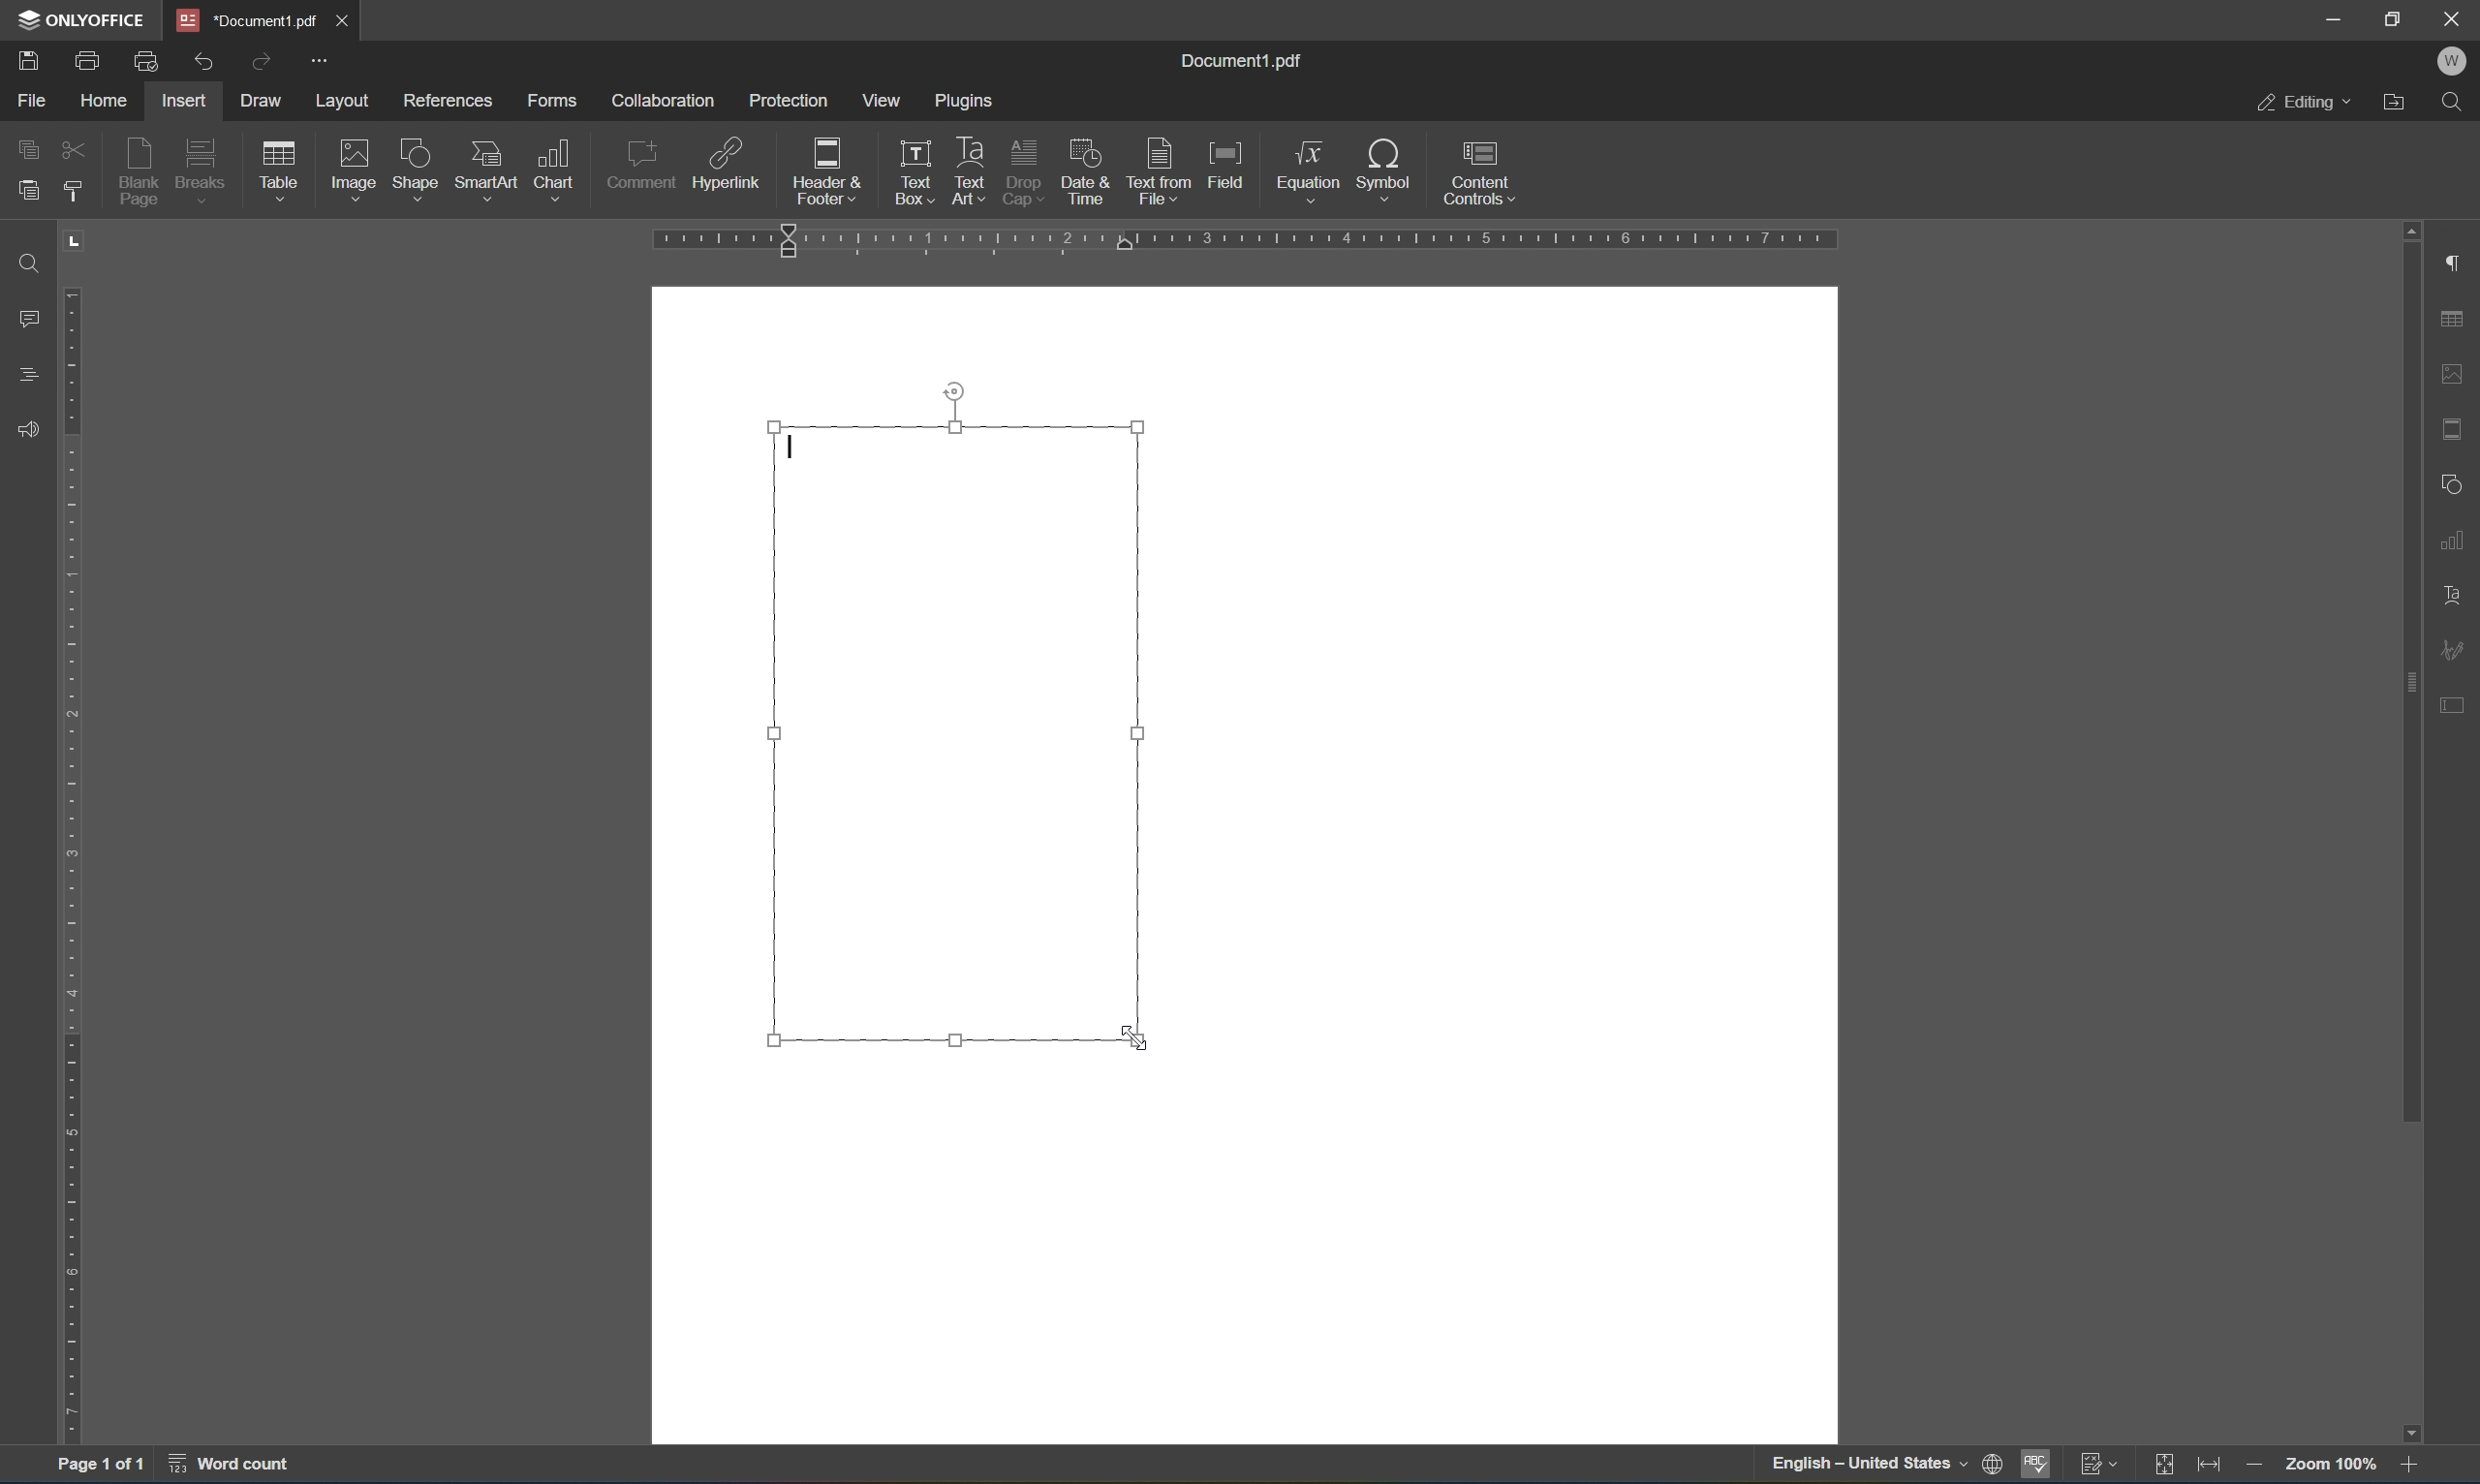 The height and width of the screenshot is (1484, 2480). I want to click on fit to width , so click(2210, 1468).